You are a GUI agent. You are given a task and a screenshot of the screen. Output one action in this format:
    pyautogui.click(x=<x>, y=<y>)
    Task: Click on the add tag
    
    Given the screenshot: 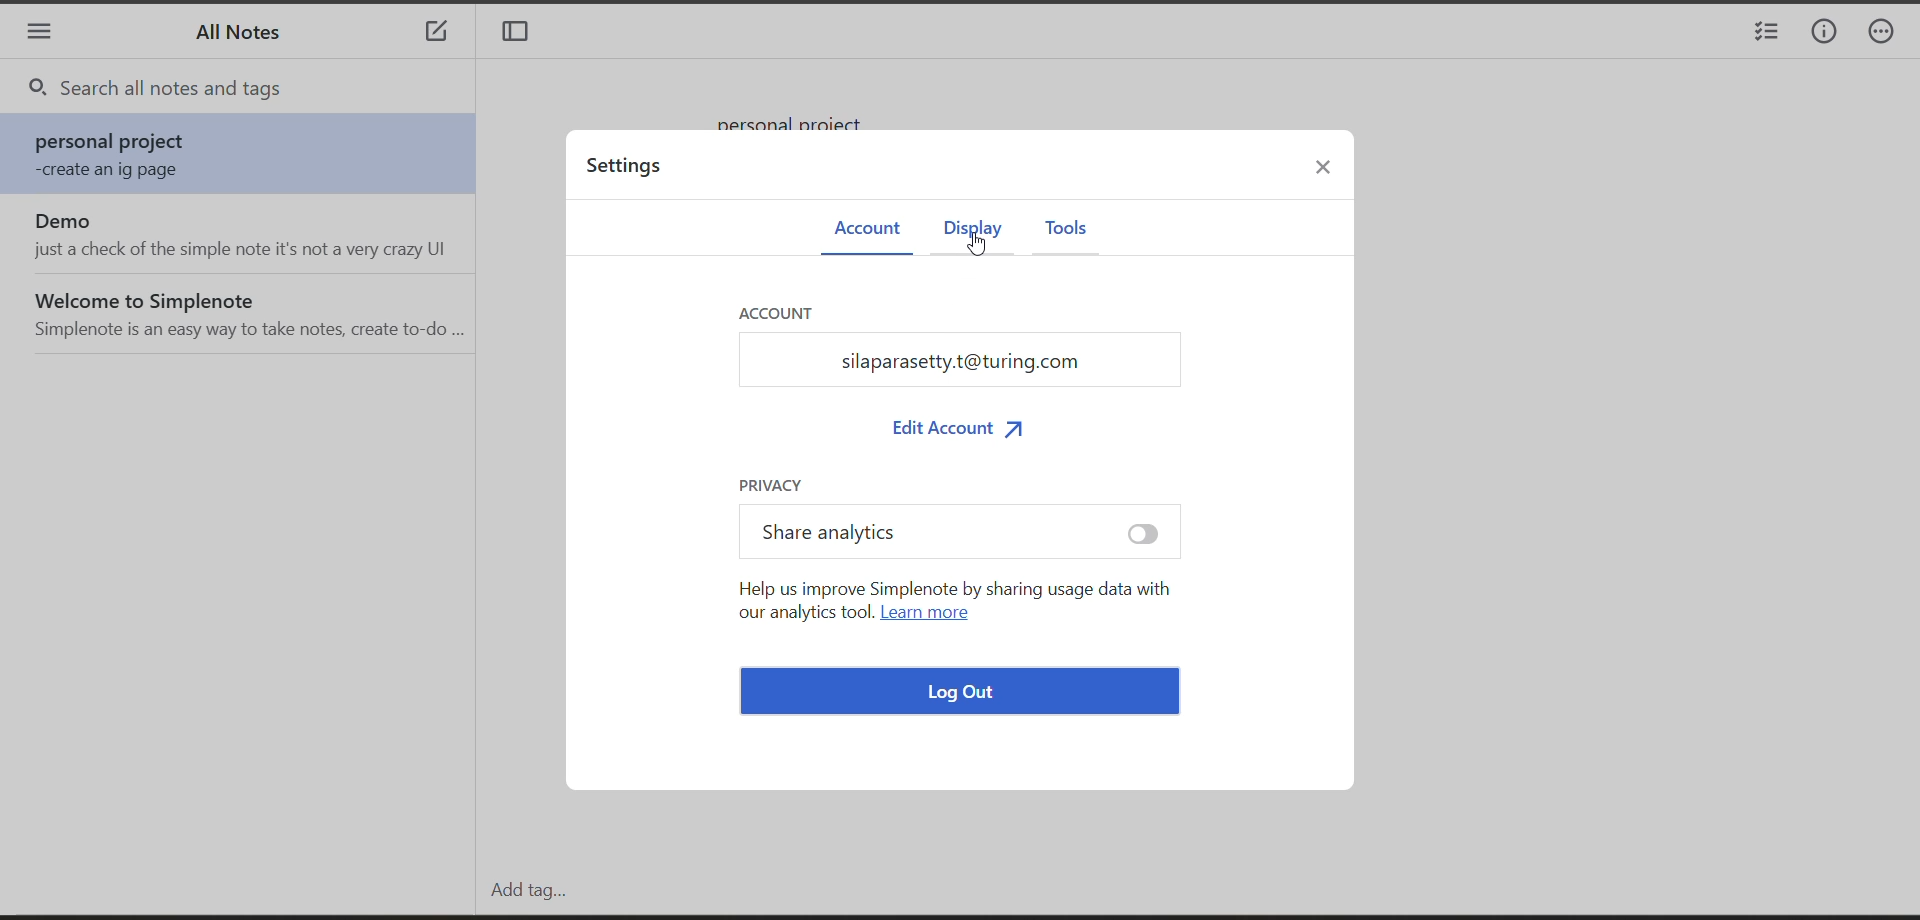 What is the action you would take?
    pyautogui.click(x=523, y=890)
    